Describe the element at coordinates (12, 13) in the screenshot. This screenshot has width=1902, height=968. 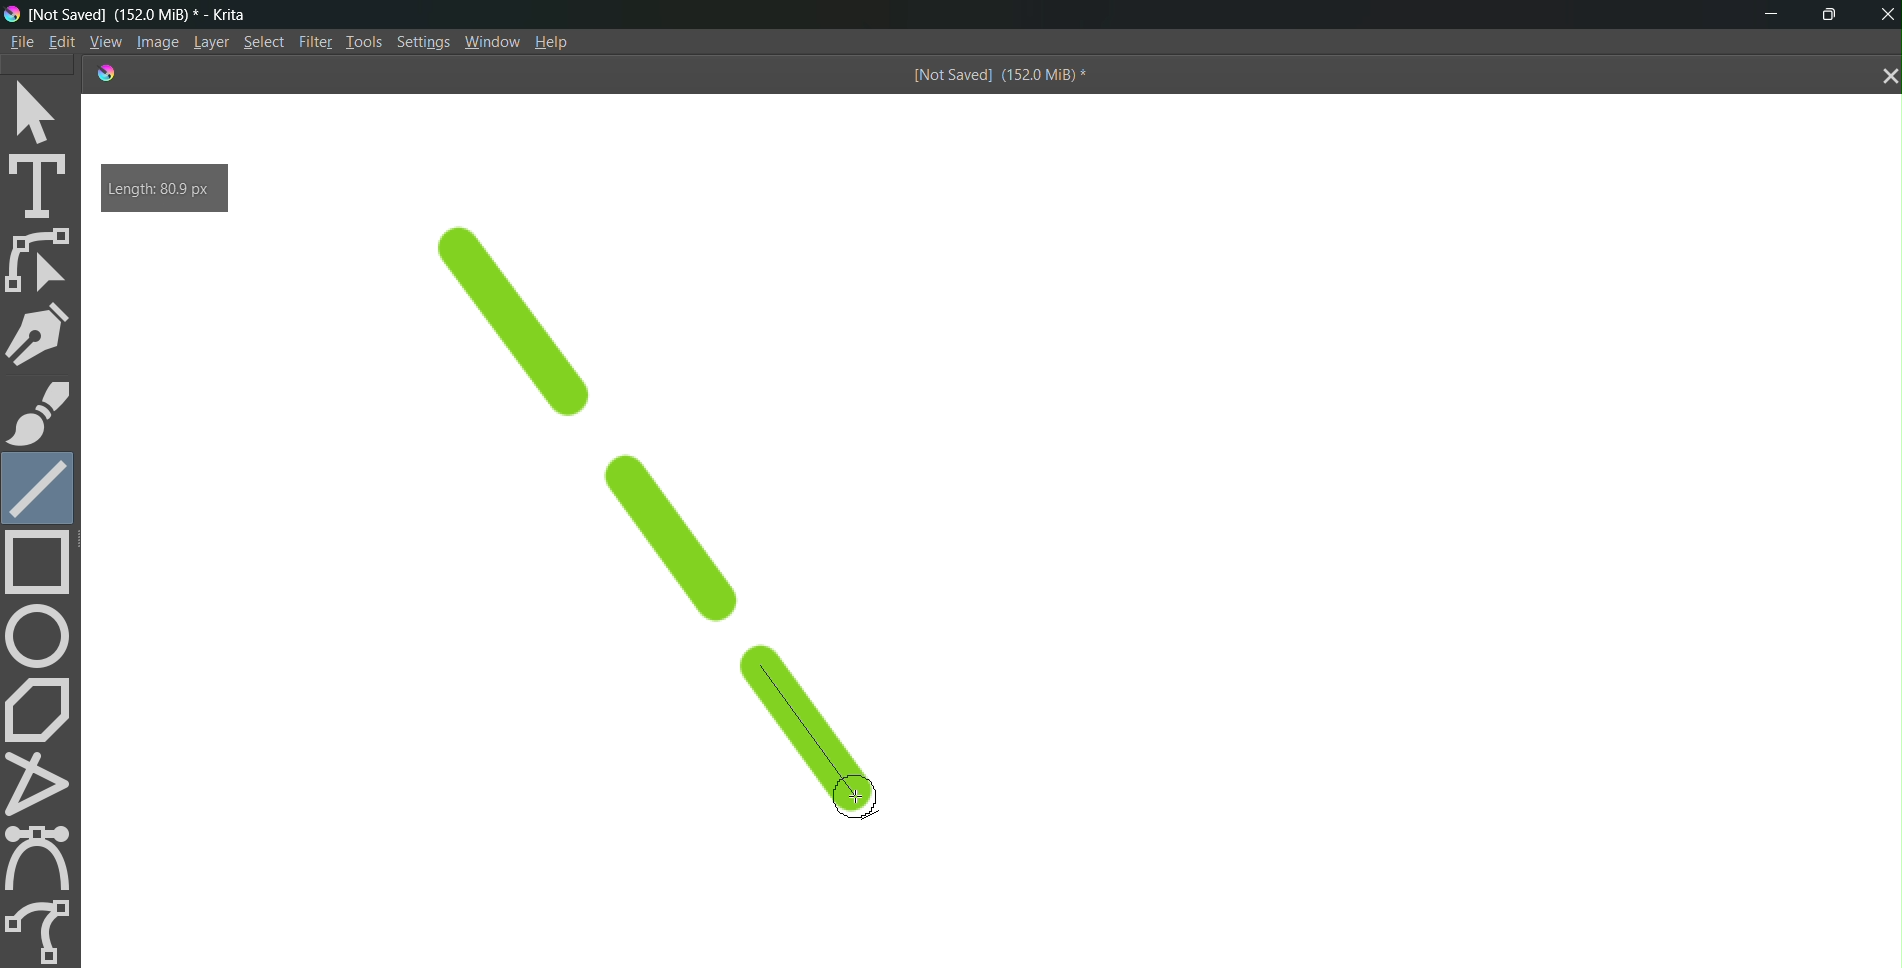
I see `logo` at that location.